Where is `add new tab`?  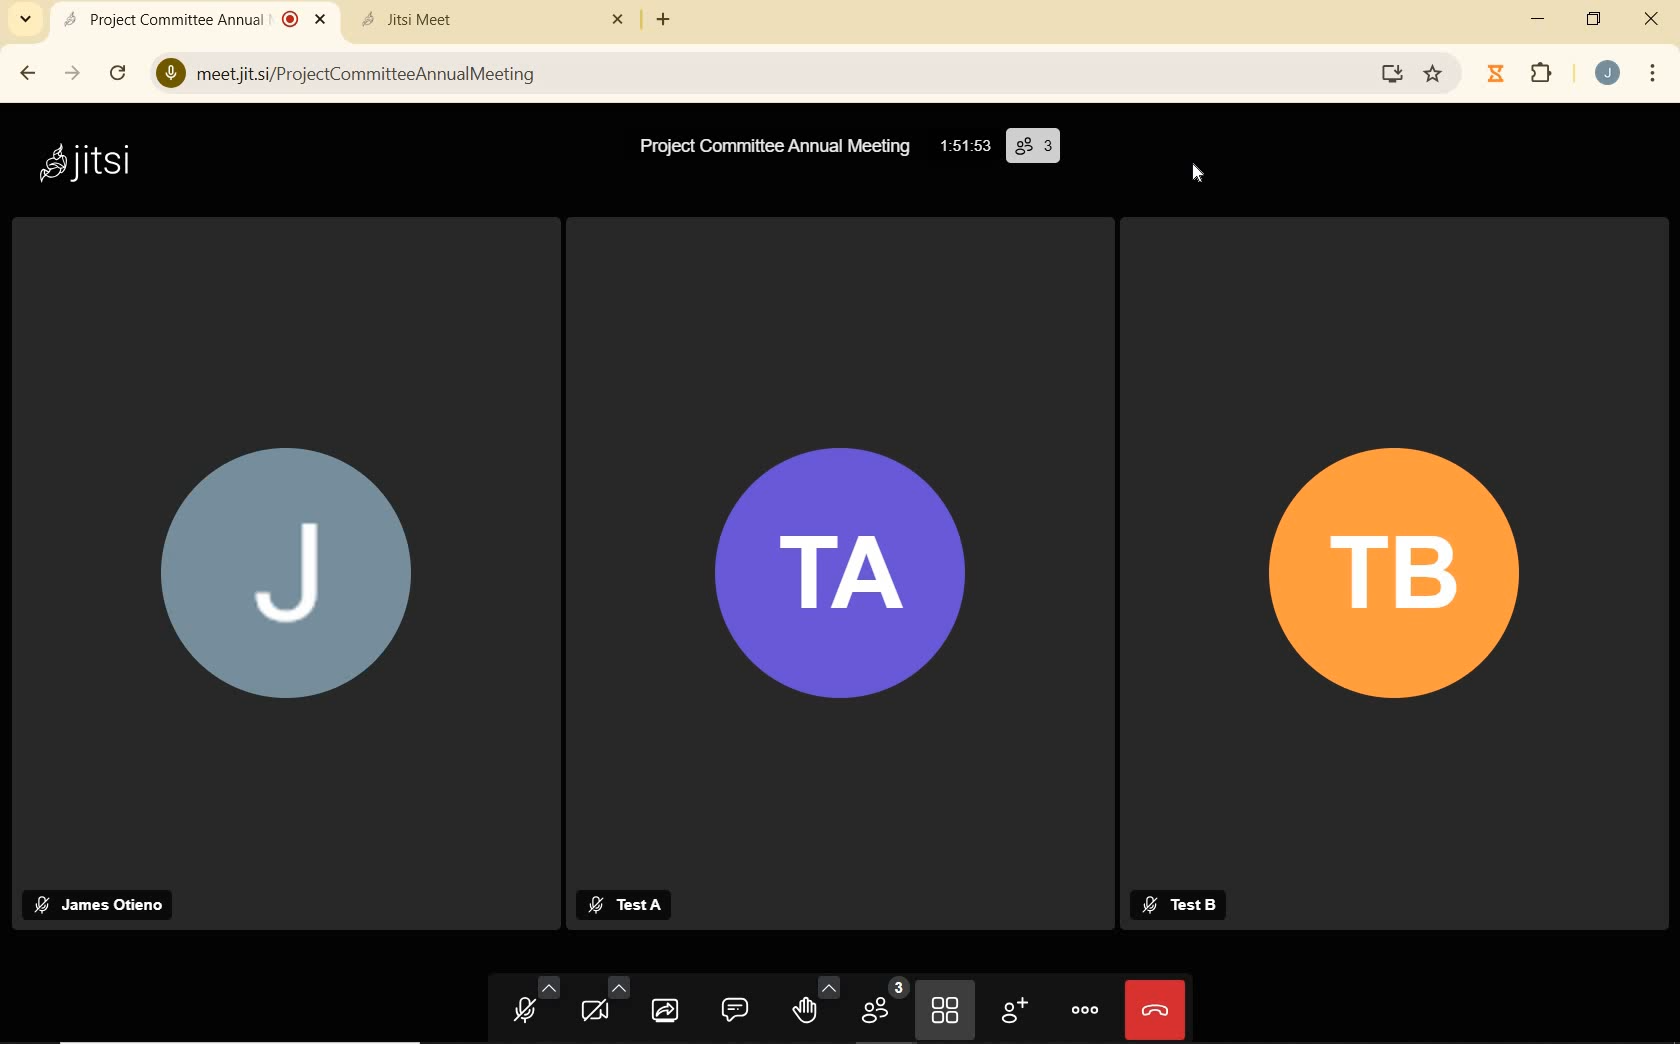 add new tab is located at coordinates (667, 20).